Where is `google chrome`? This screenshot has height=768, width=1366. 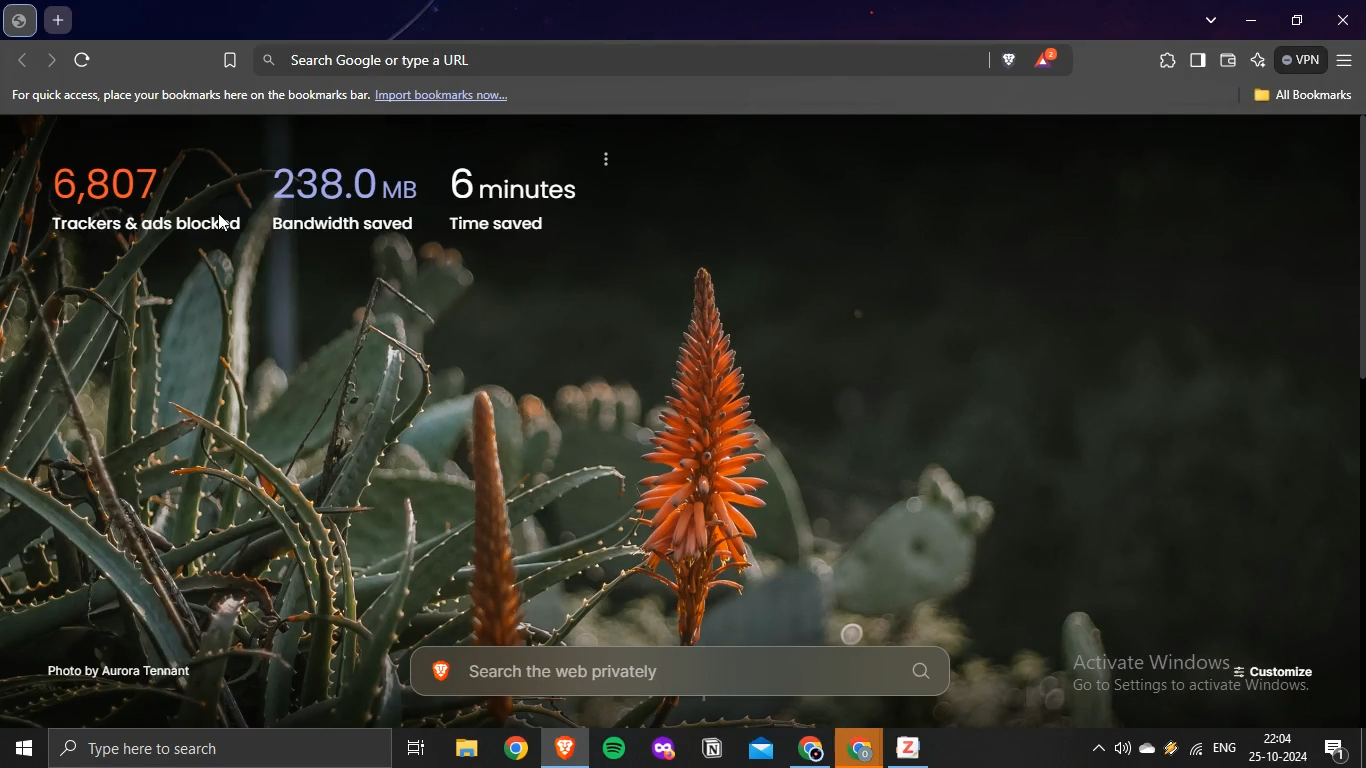
google chrome is located at coordinates (861, 749).